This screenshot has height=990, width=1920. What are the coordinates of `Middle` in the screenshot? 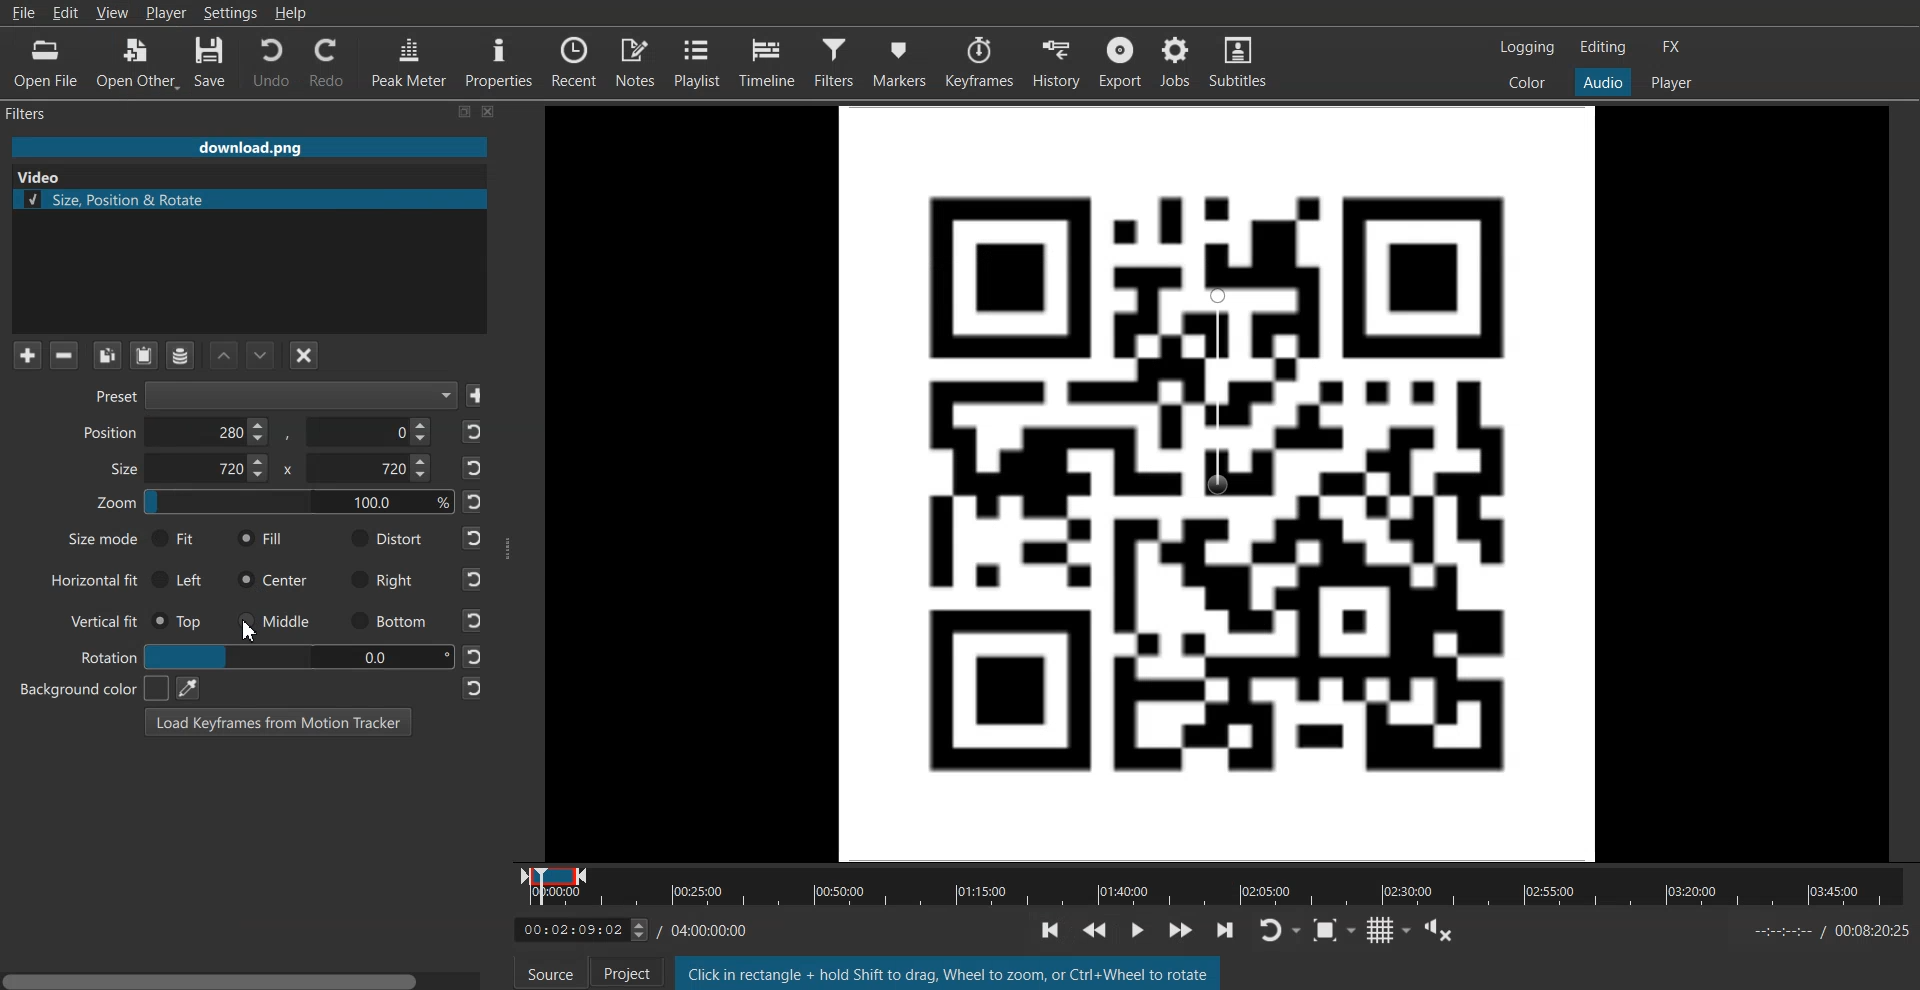 It's located at (275, 620).